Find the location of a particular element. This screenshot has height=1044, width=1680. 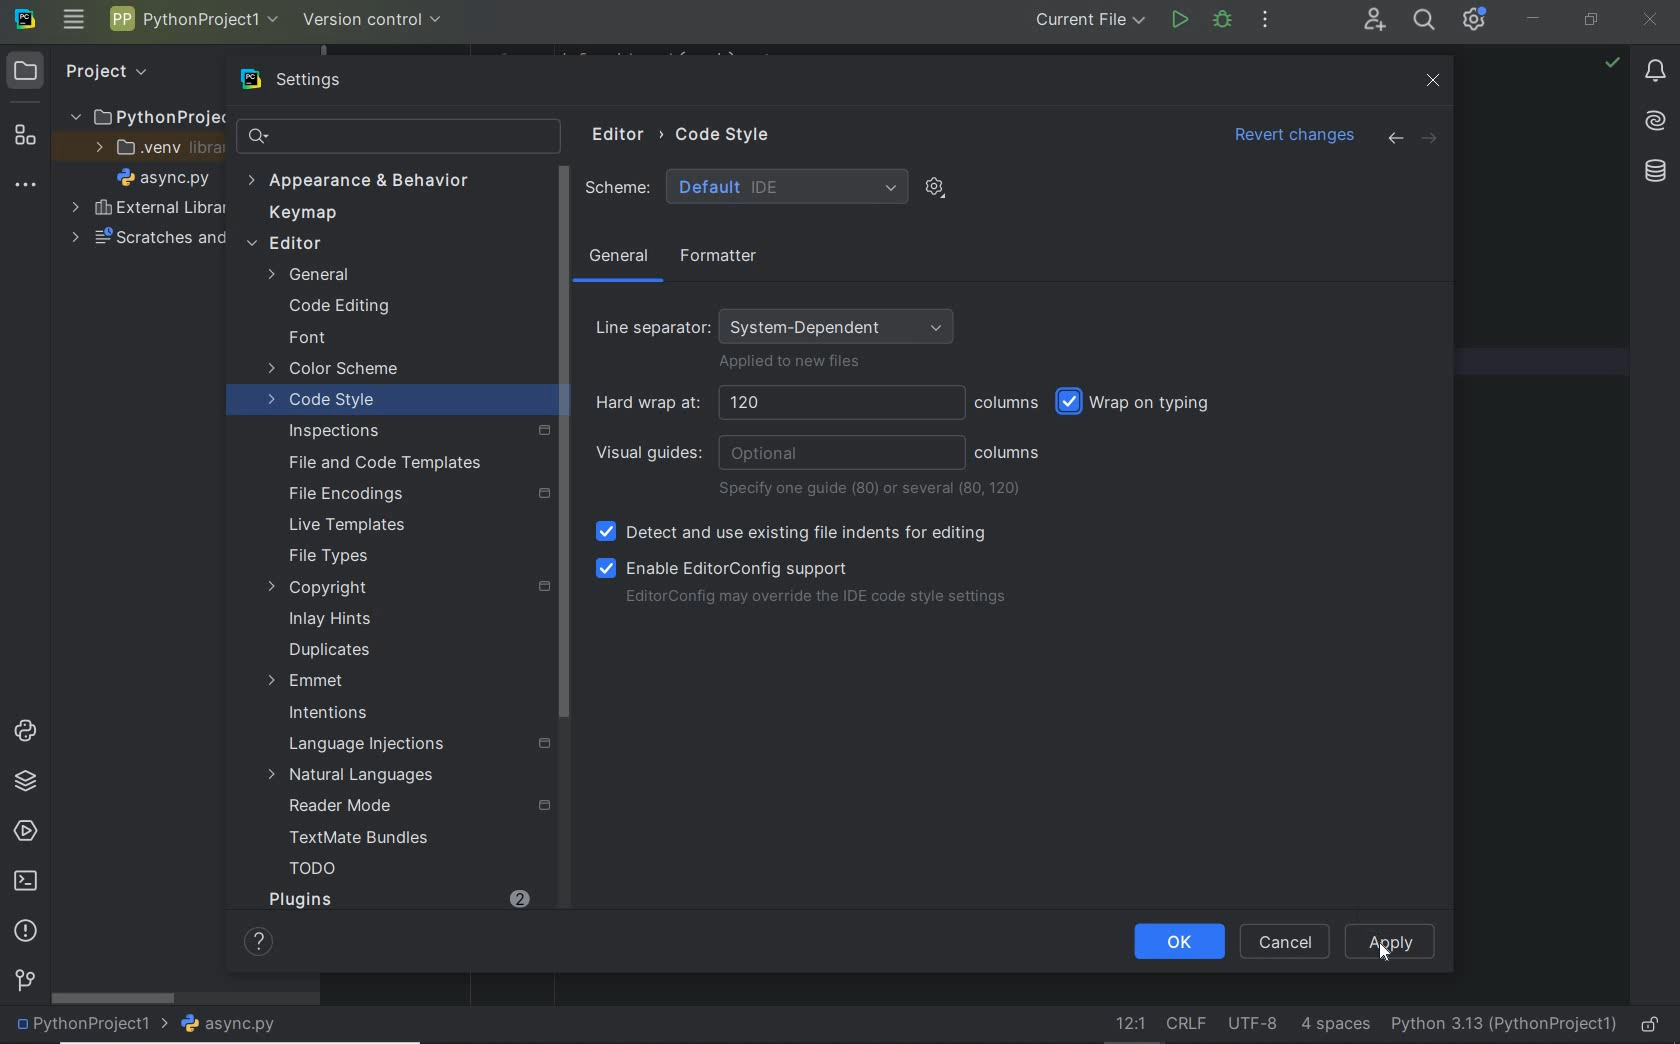

file name is located at coordinates (236, 1024).